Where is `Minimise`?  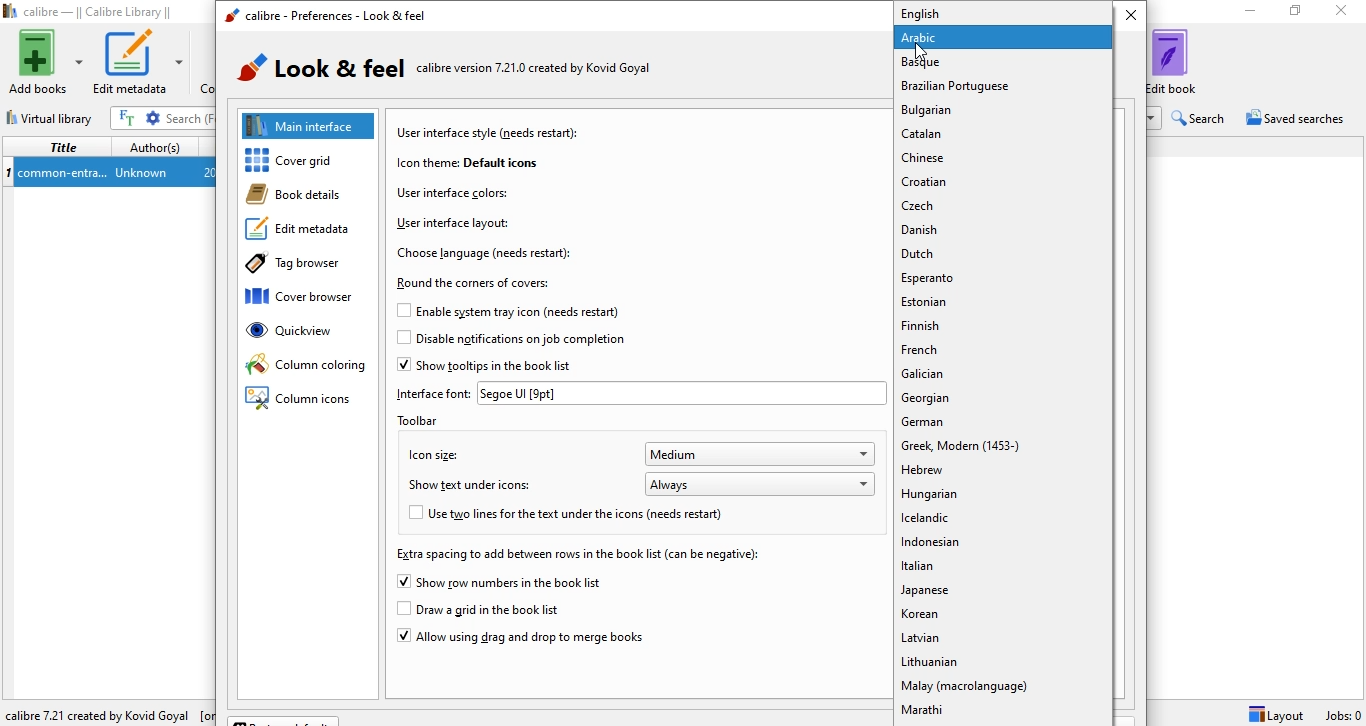
Minimise is located at coordinates (1245, 12).